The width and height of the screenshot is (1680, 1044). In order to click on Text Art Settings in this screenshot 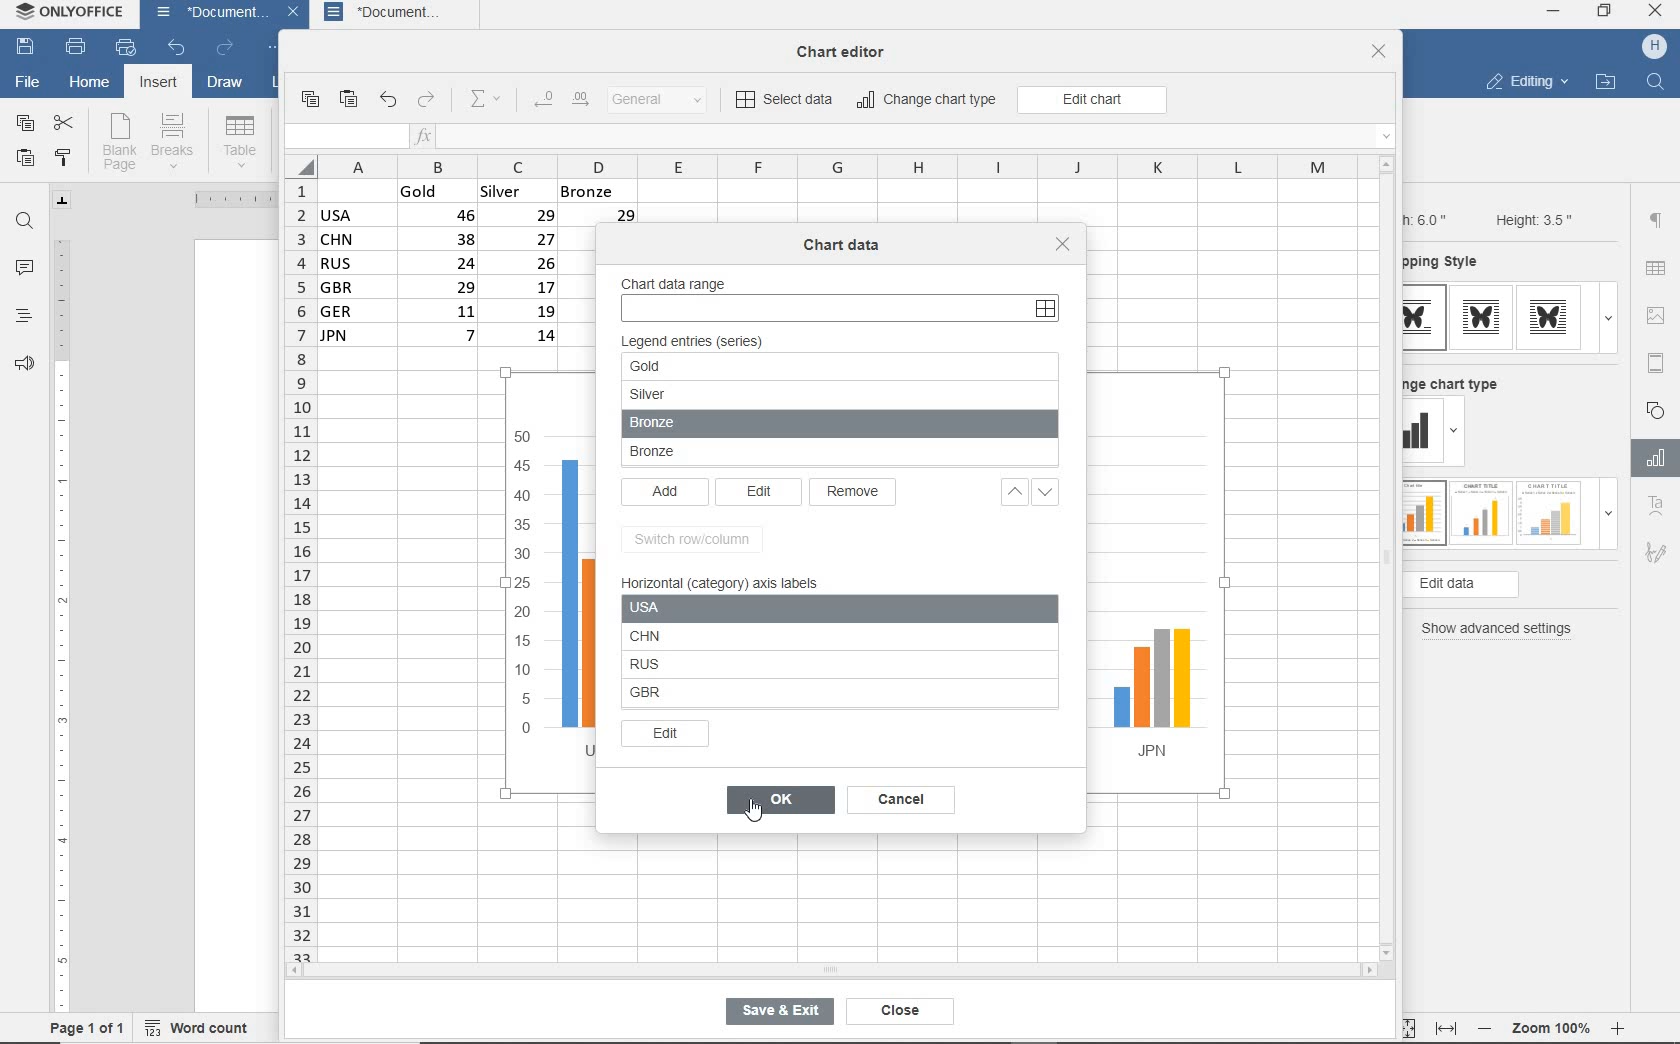, I will do `click(1654, 507)`.